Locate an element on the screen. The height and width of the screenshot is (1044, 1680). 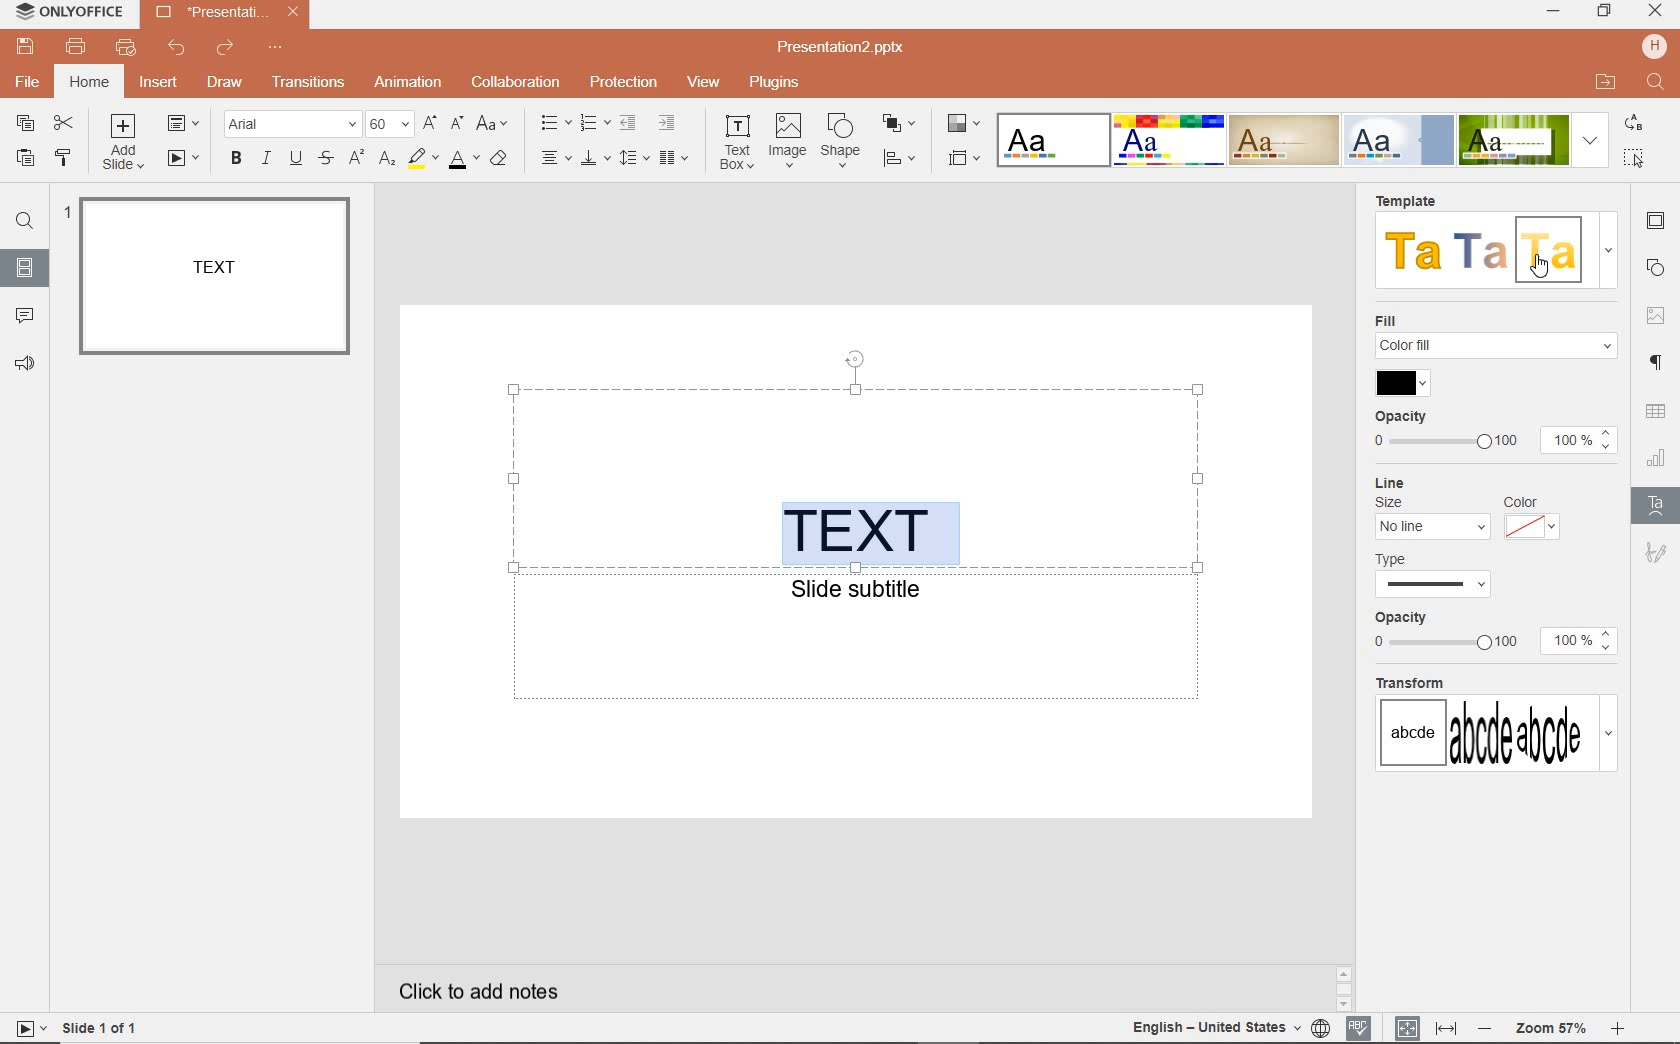
text box is located at coordinates (738, 143).